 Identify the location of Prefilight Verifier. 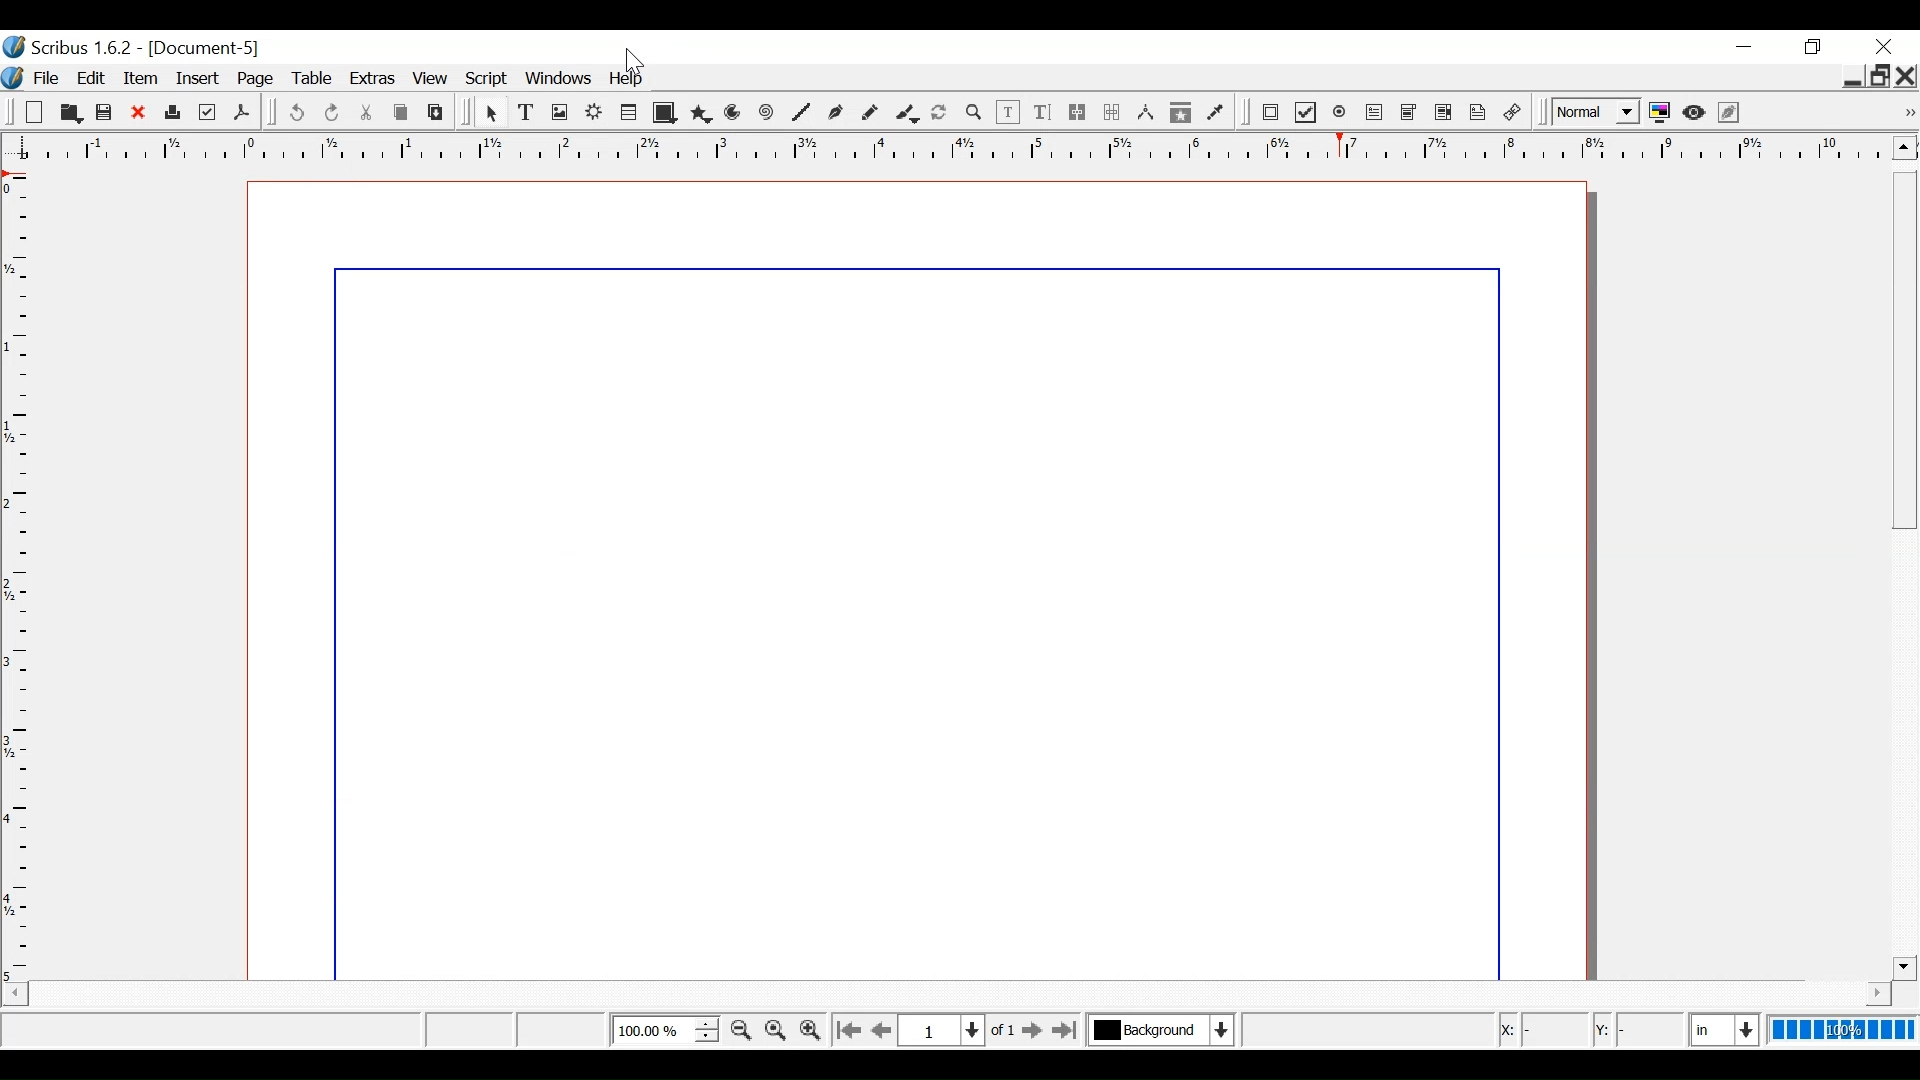
(207, 113).